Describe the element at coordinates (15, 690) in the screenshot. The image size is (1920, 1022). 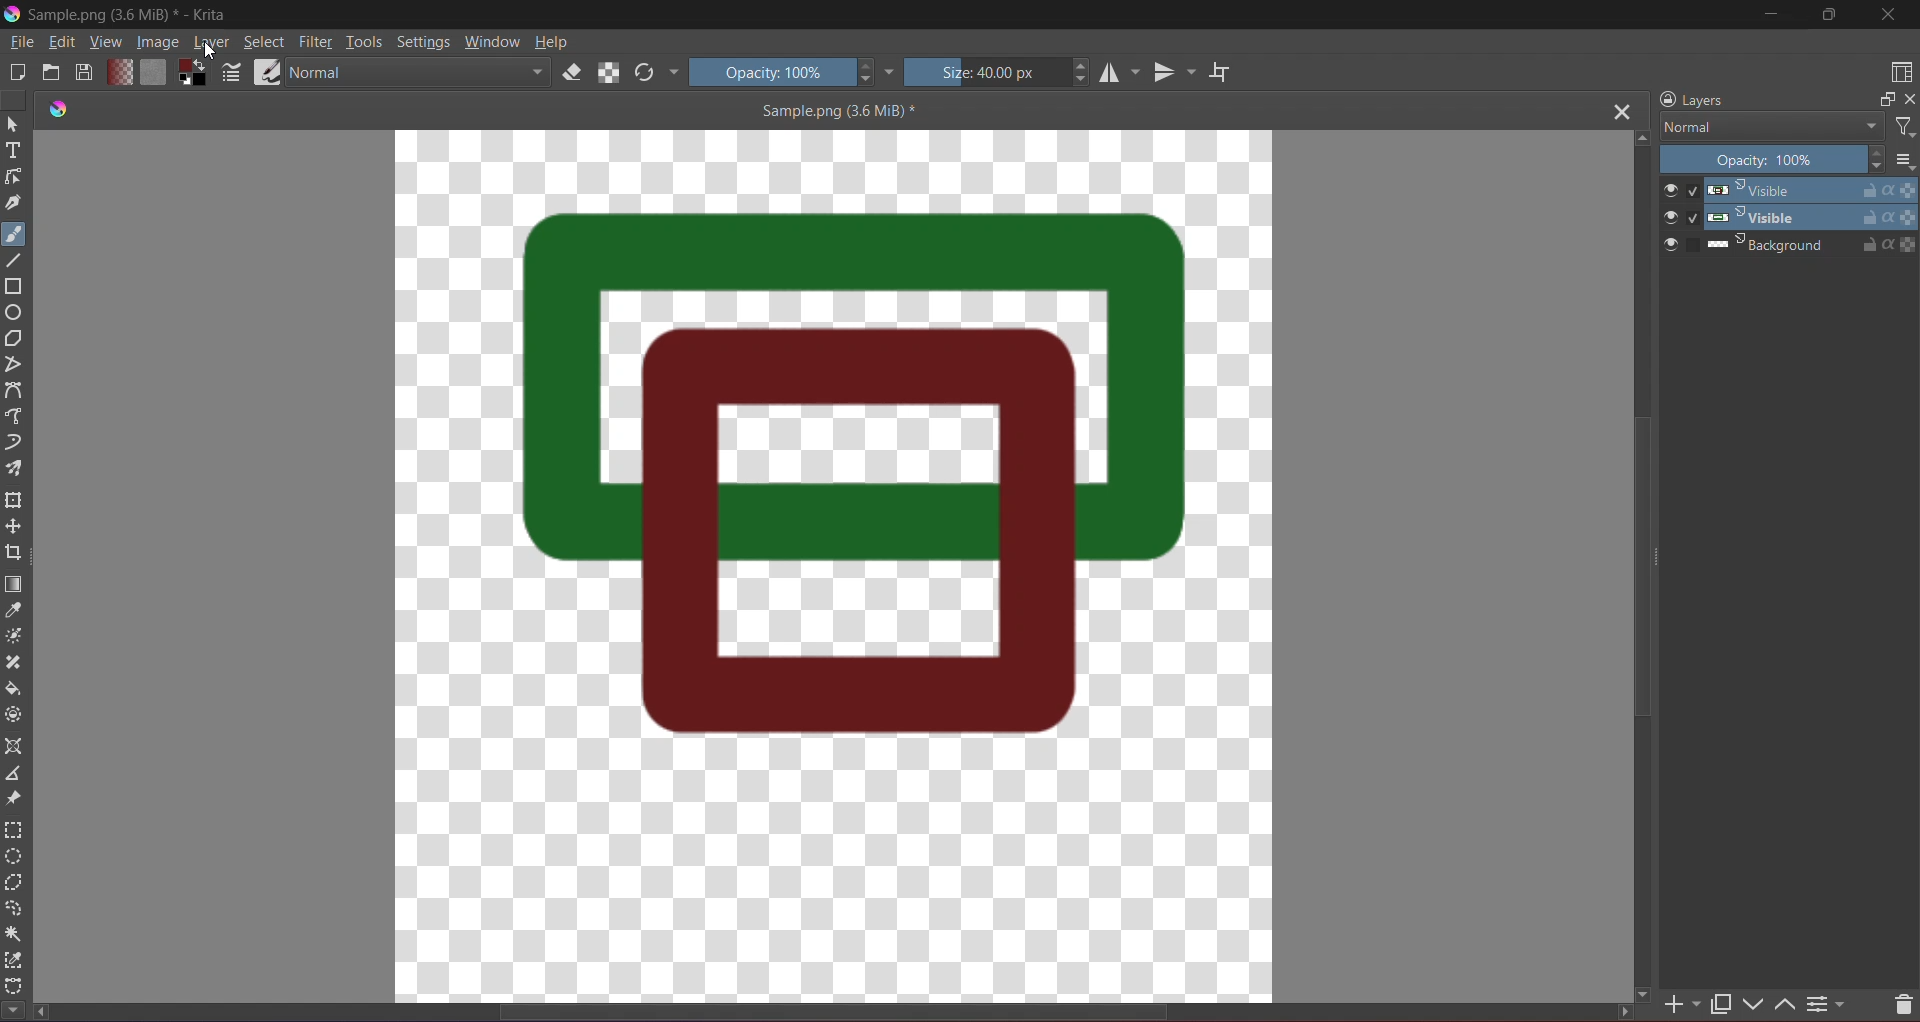
I see `Fill color` at that location.